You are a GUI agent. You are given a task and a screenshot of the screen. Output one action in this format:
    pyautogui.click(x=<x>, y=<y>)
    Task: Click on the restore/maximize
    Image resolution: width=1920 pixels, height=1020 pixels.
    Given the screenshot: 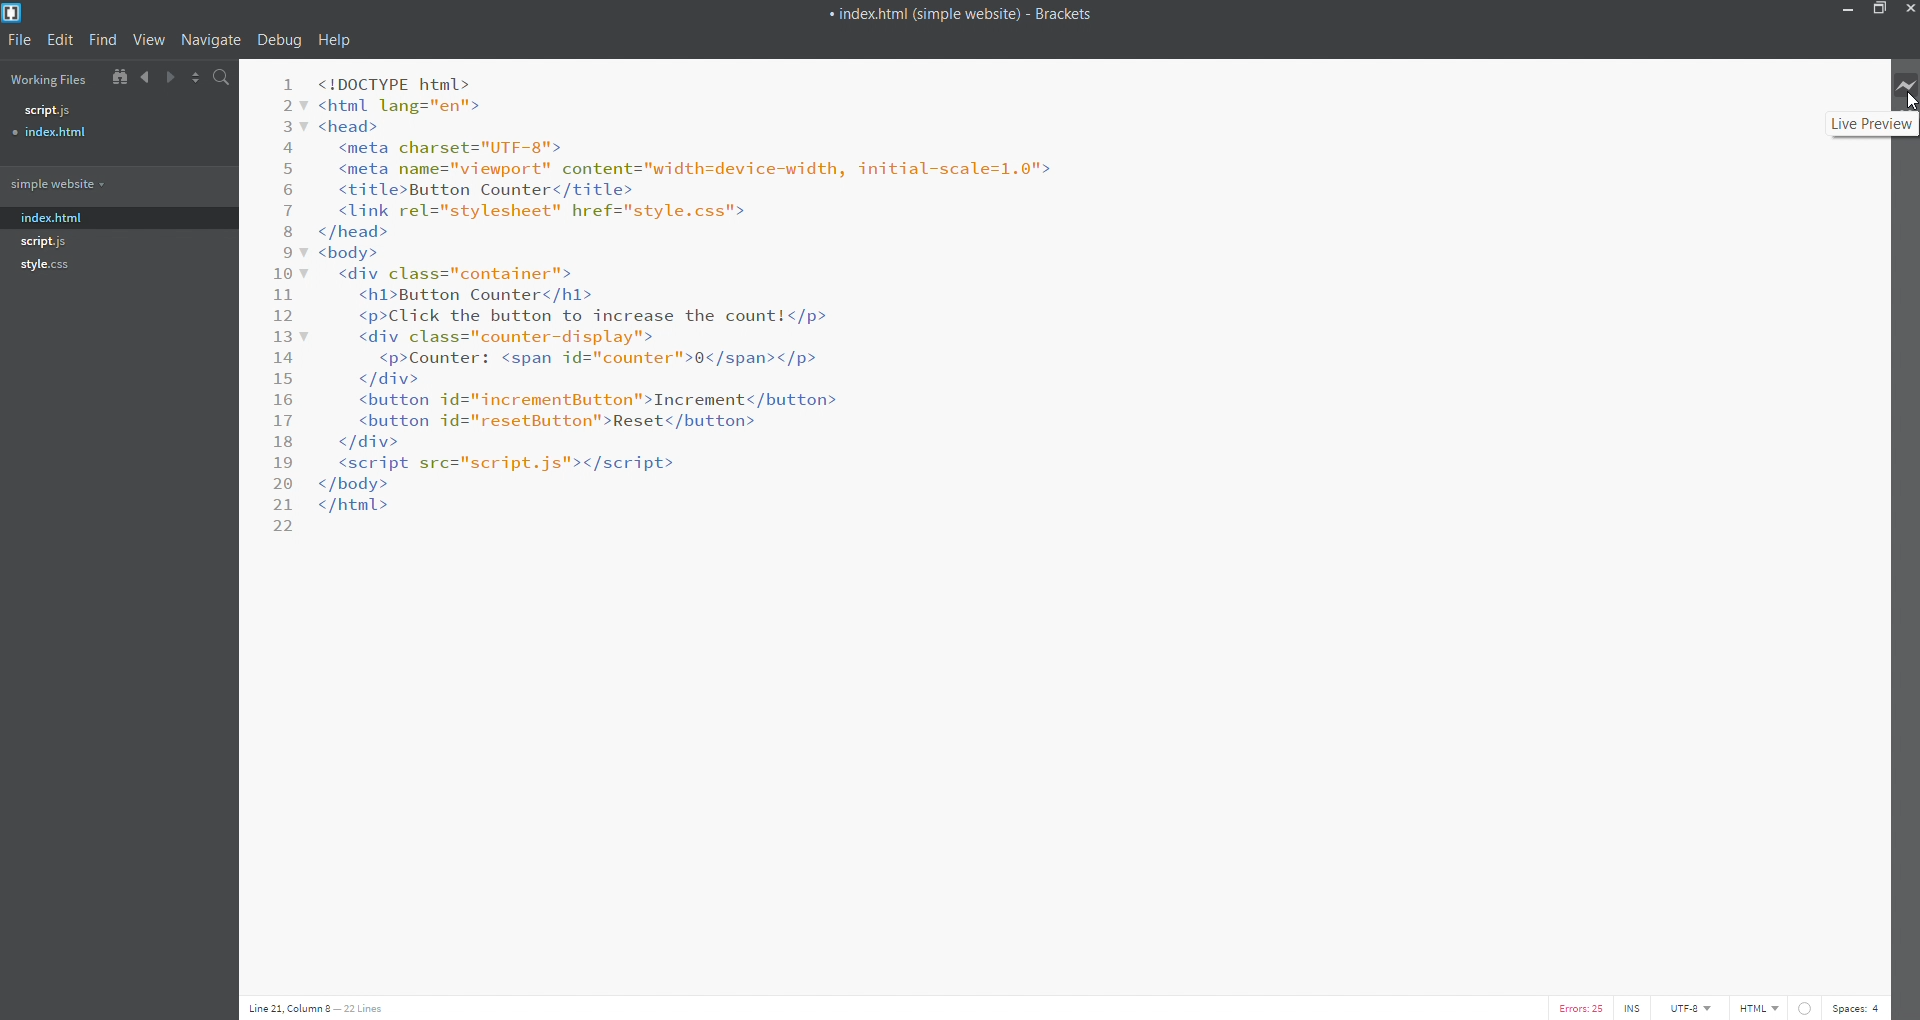 What is the action you would take?
    pyautogui.click(x=1879, y=12)
    